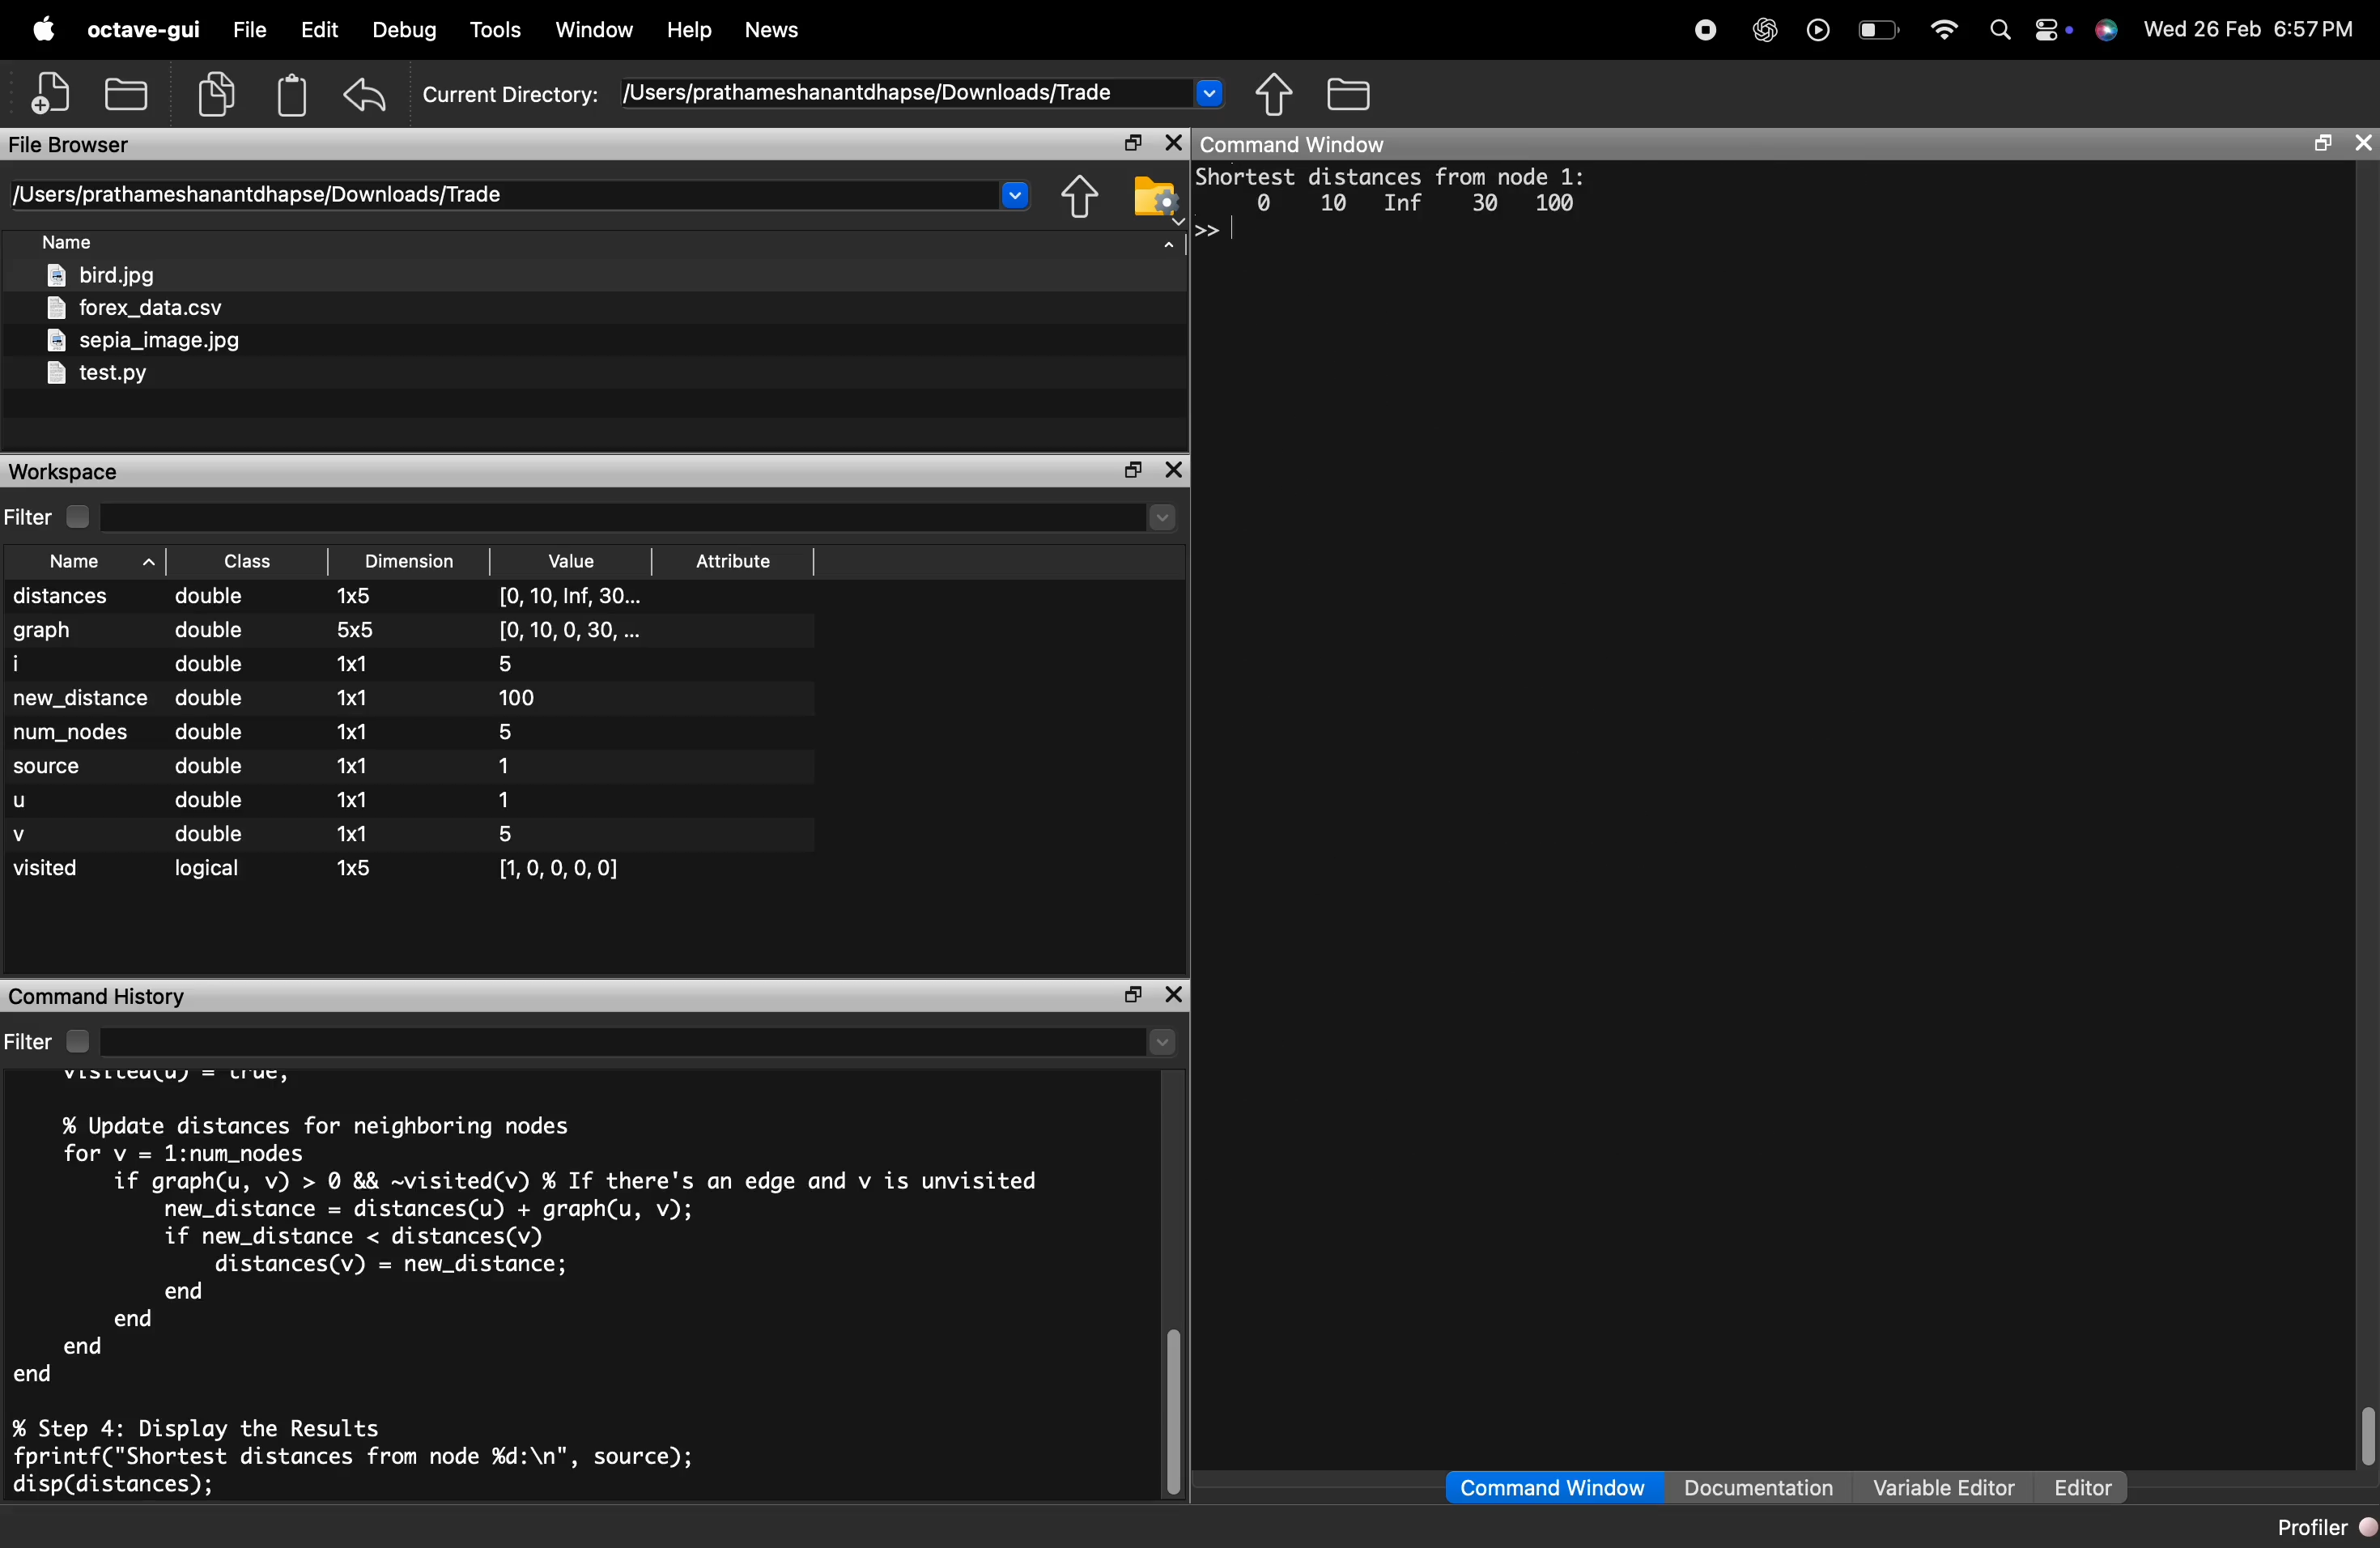  I want to click on command window, so click(1293, 145).